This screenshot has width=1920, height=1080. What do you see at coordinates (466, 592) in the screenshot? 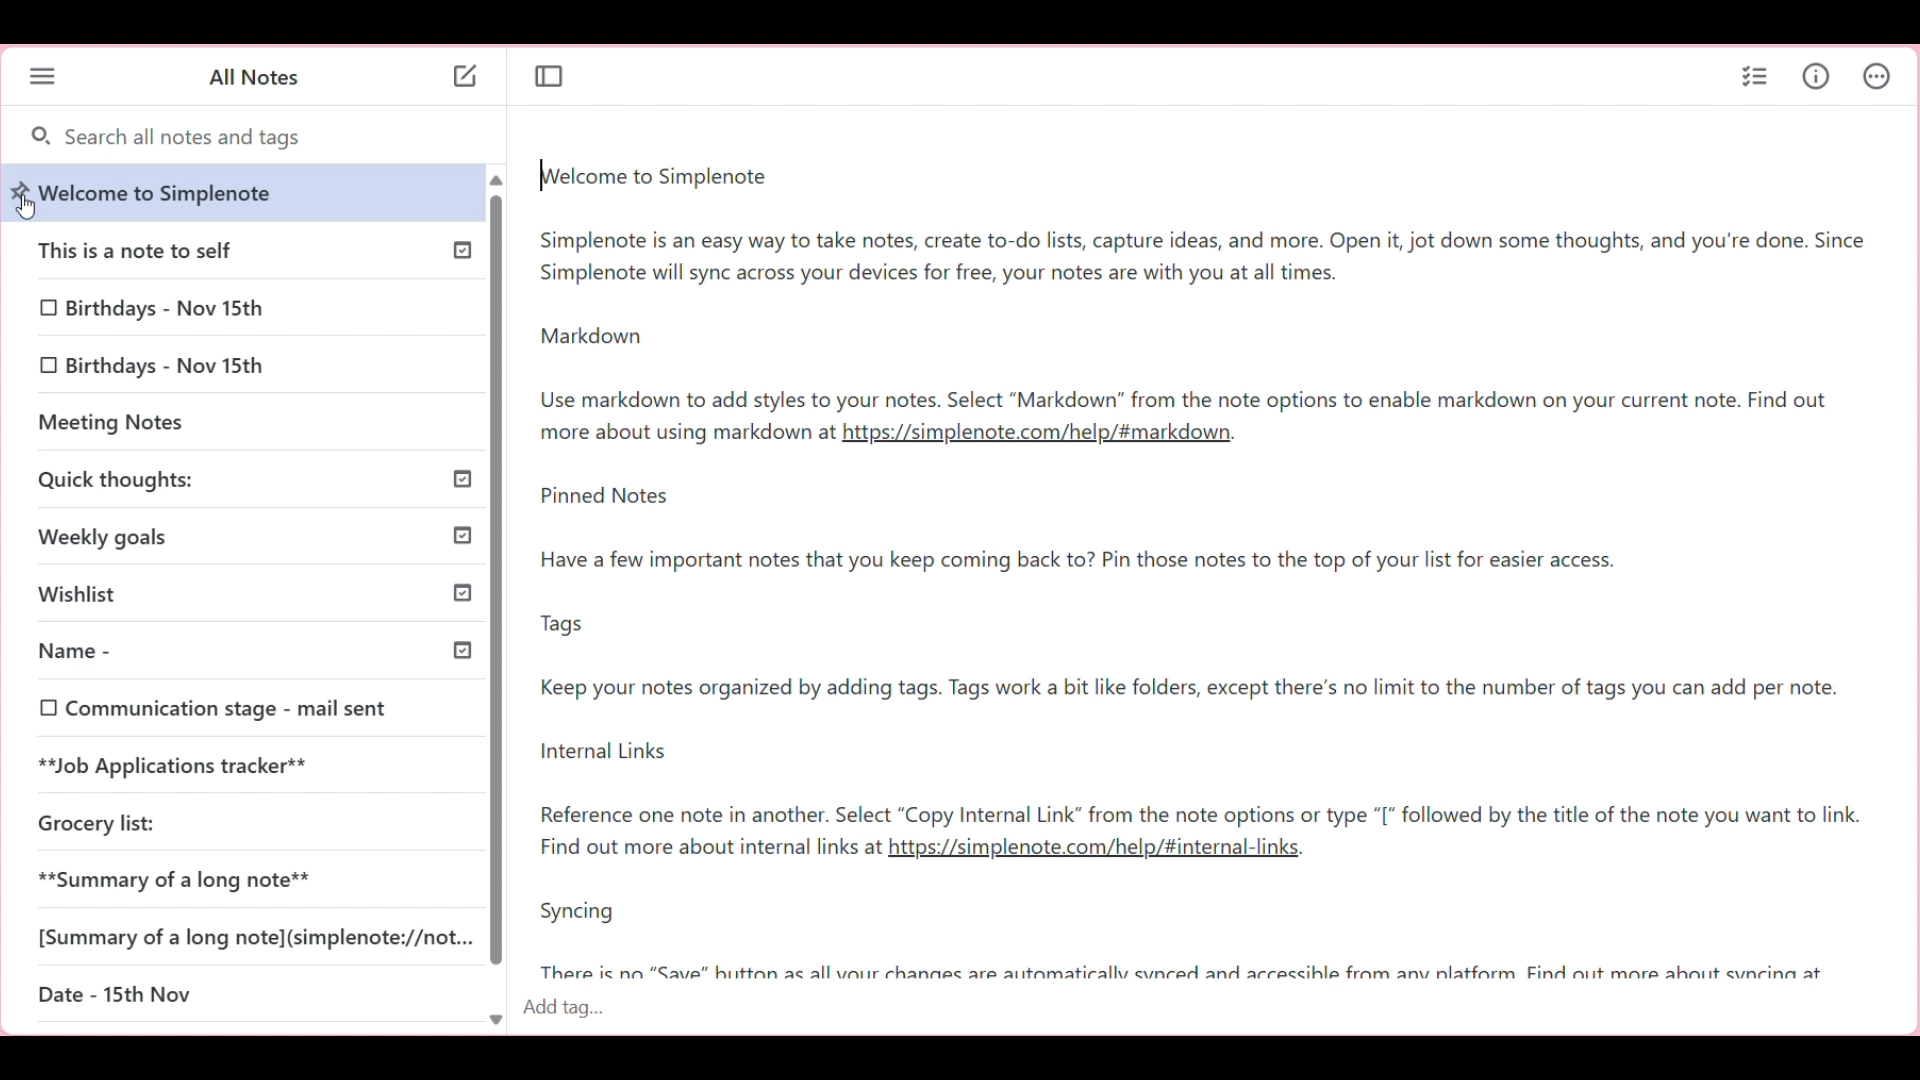
I see `Published` at bounding box center [466, 592].